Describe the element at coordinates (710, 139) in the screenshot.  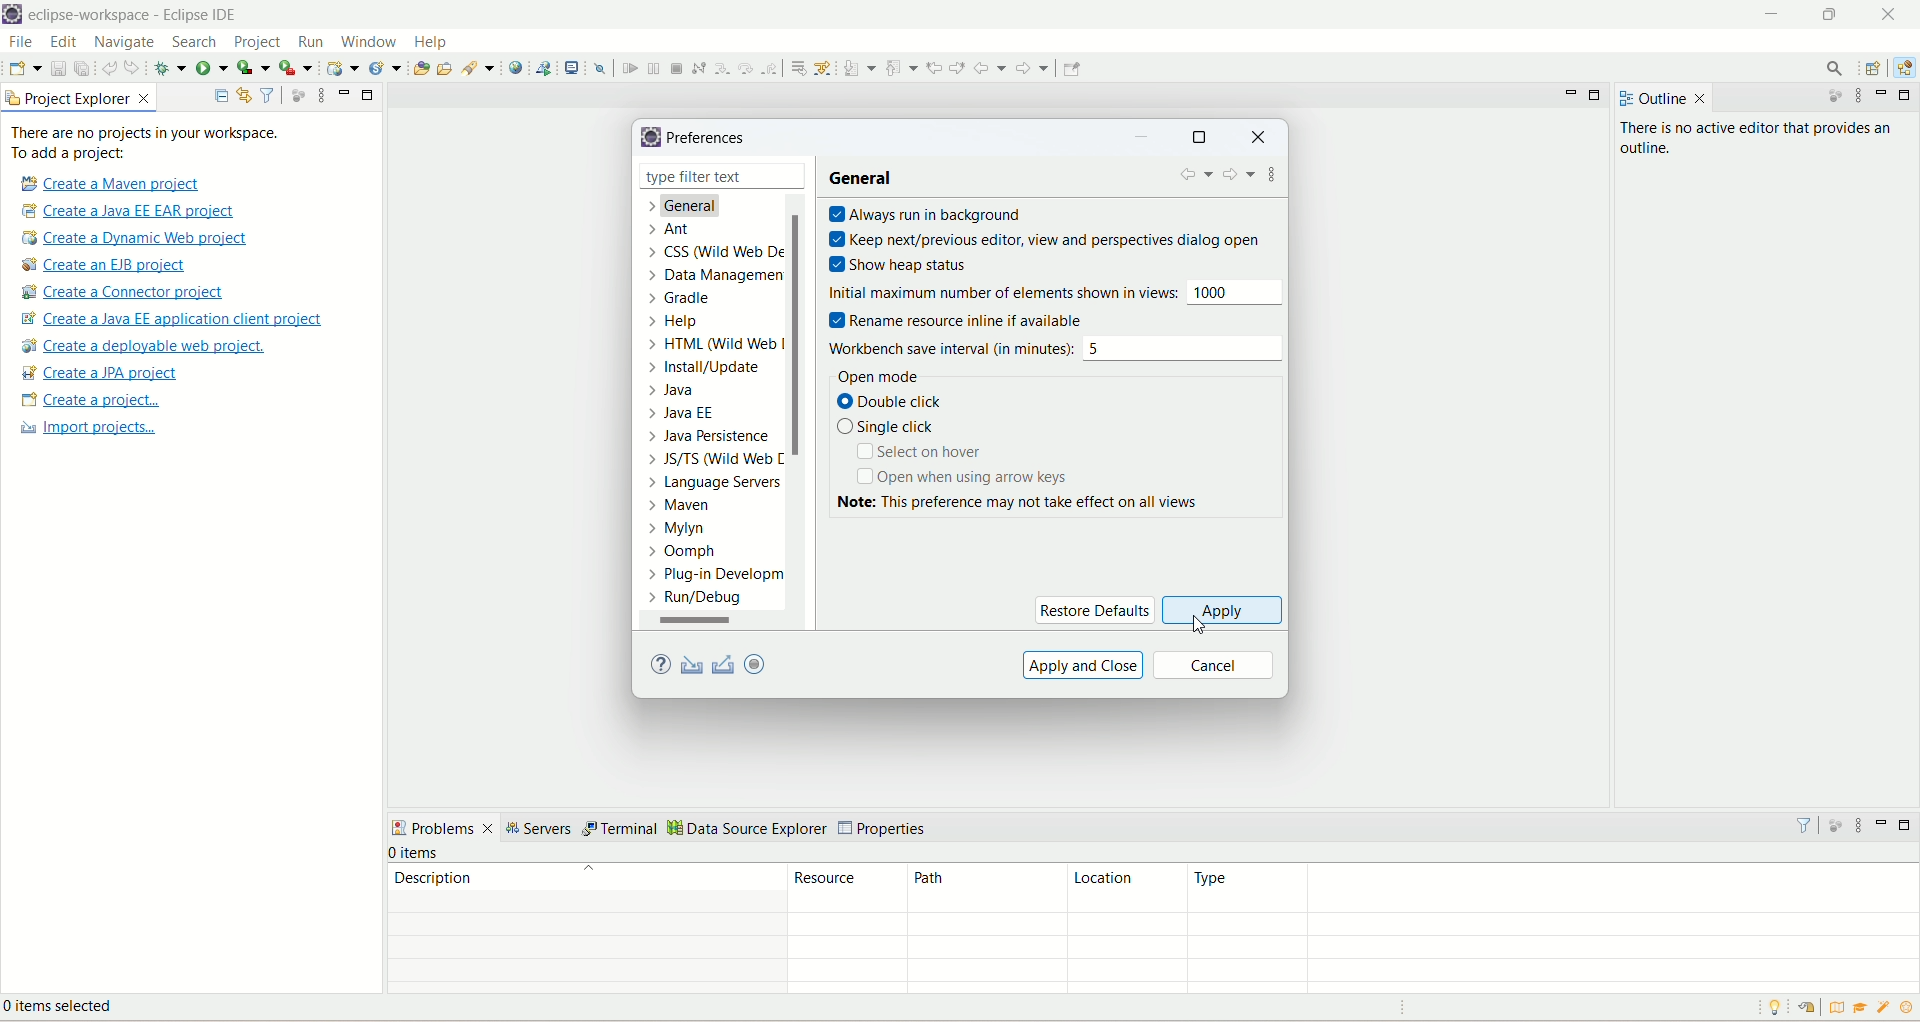
I see `preference` at that location.